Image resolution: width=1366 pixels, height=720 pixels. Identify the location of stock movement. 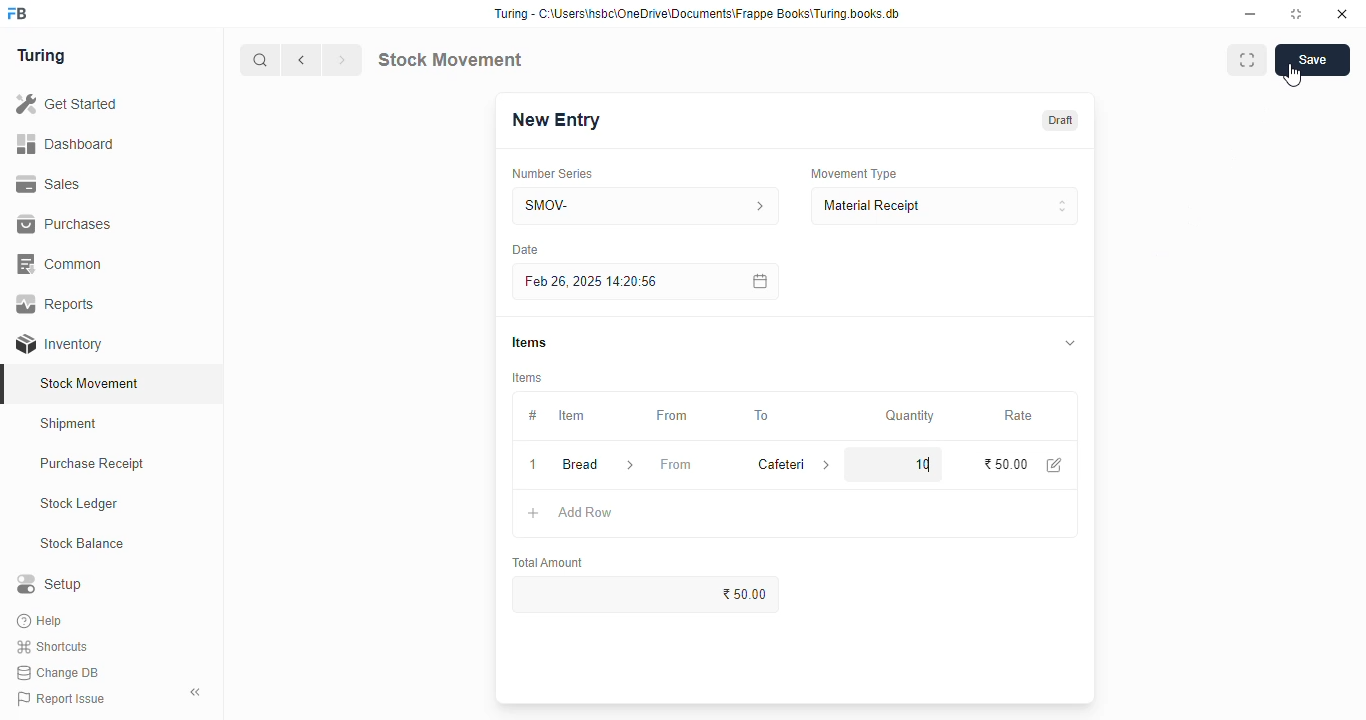
(91, 383).